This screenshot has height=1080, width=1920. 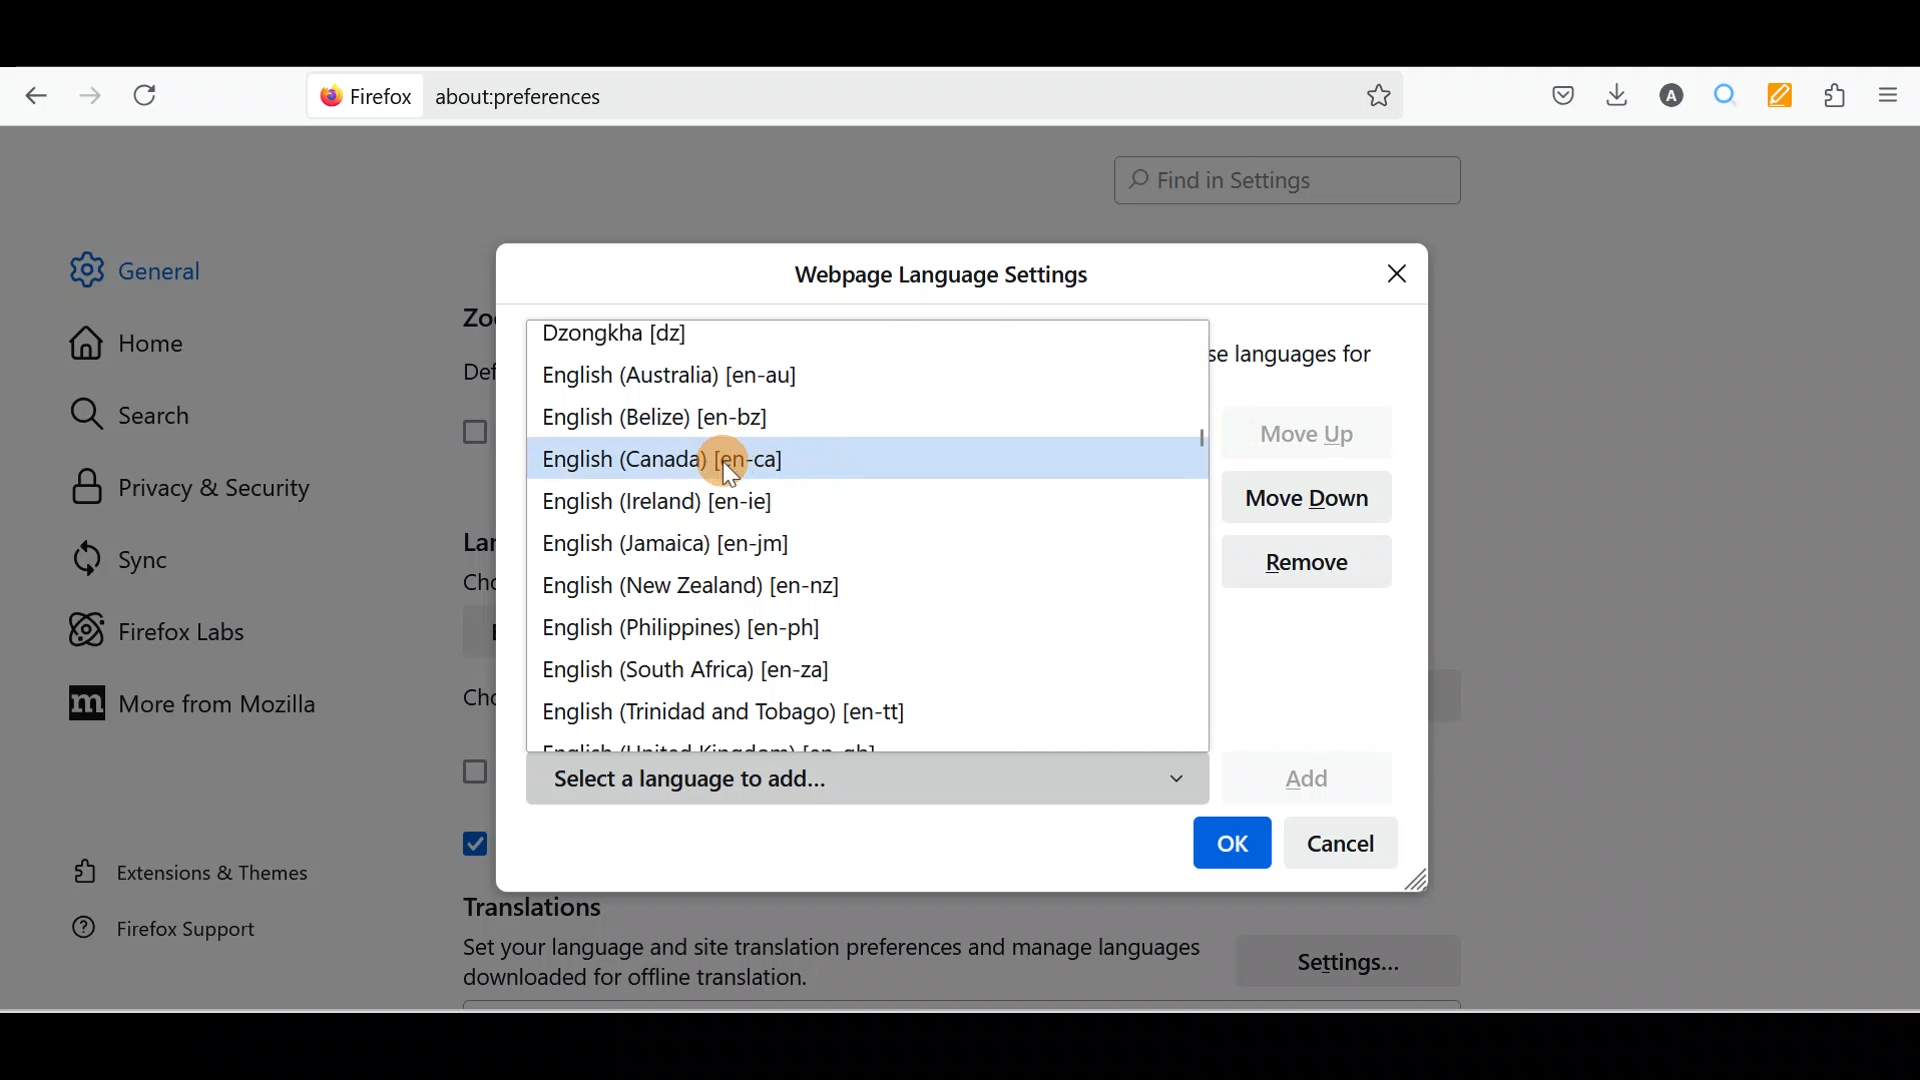 What do you see at coordinates (866, 780) in the screenshot?
I see `Select a language to add` at bounding box center [866, 780].